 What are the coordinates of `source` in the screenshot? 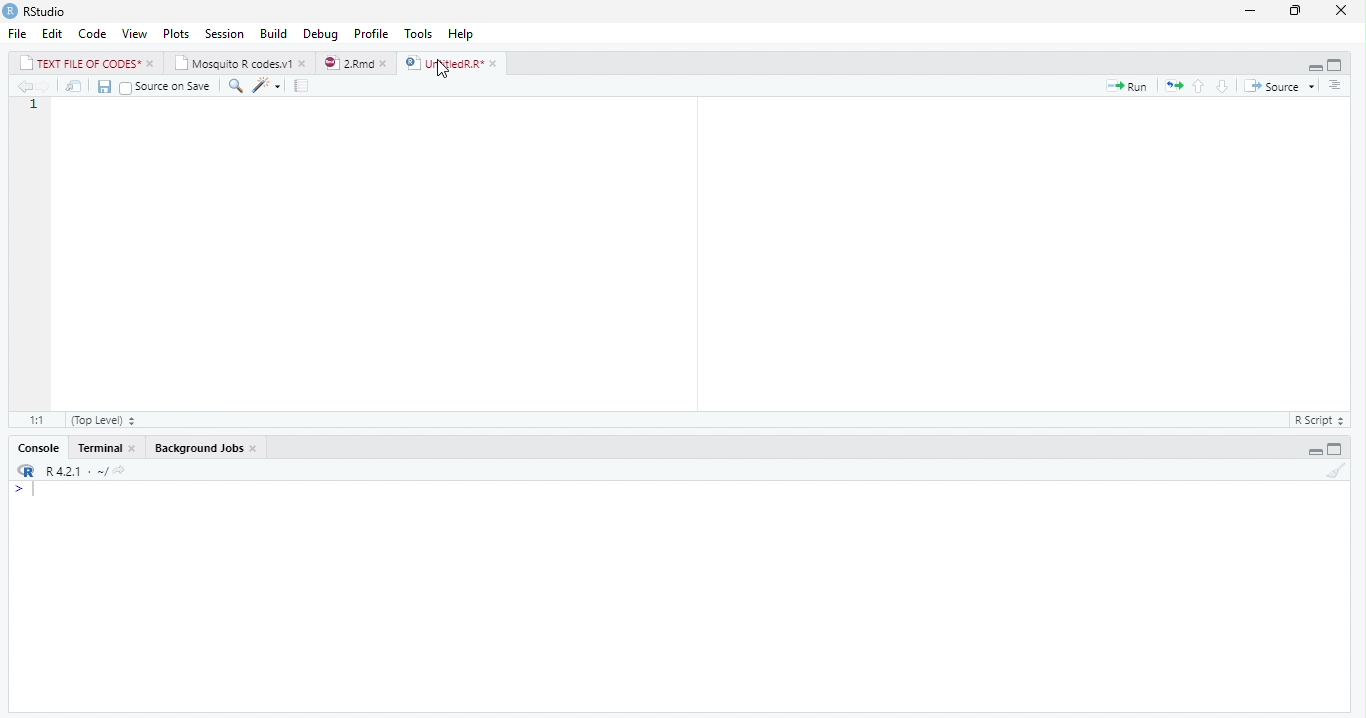 It's located at (1283, 86).